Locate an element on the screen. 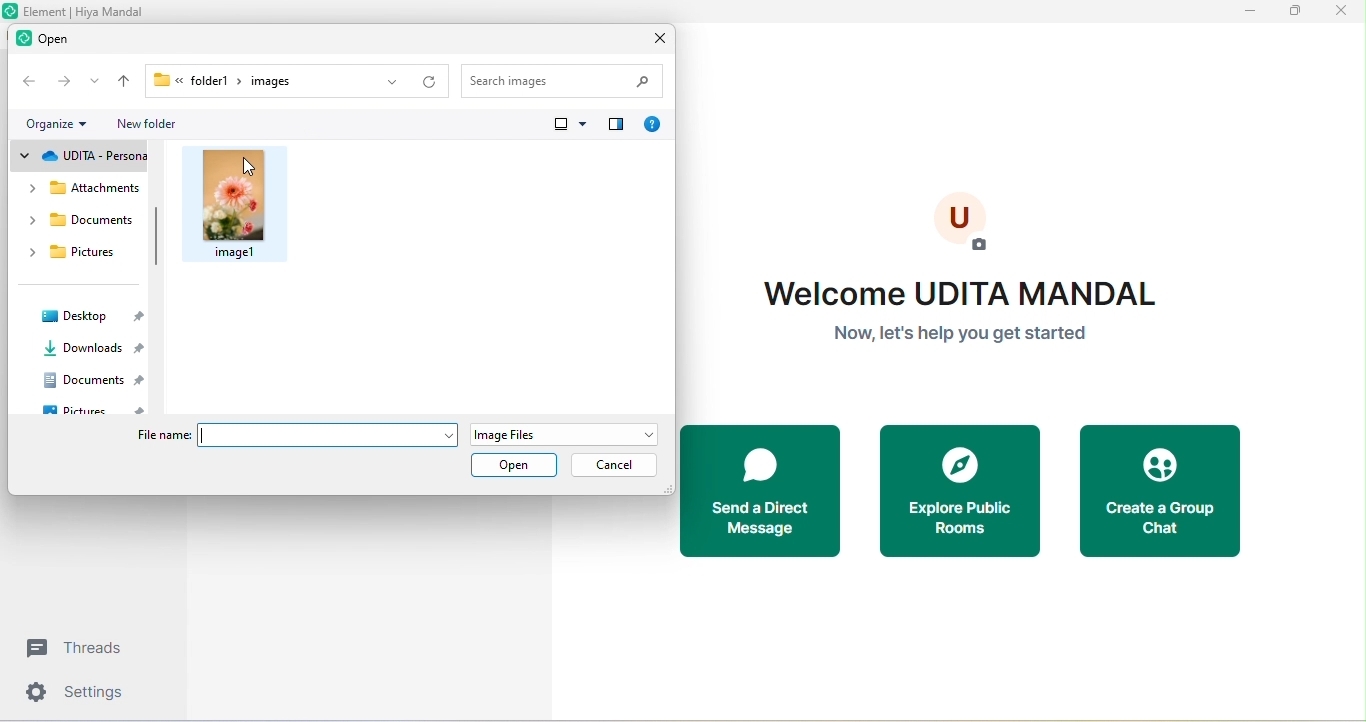 The image size is (1366, 722). cursor movement is located at coordinates (250, 168).